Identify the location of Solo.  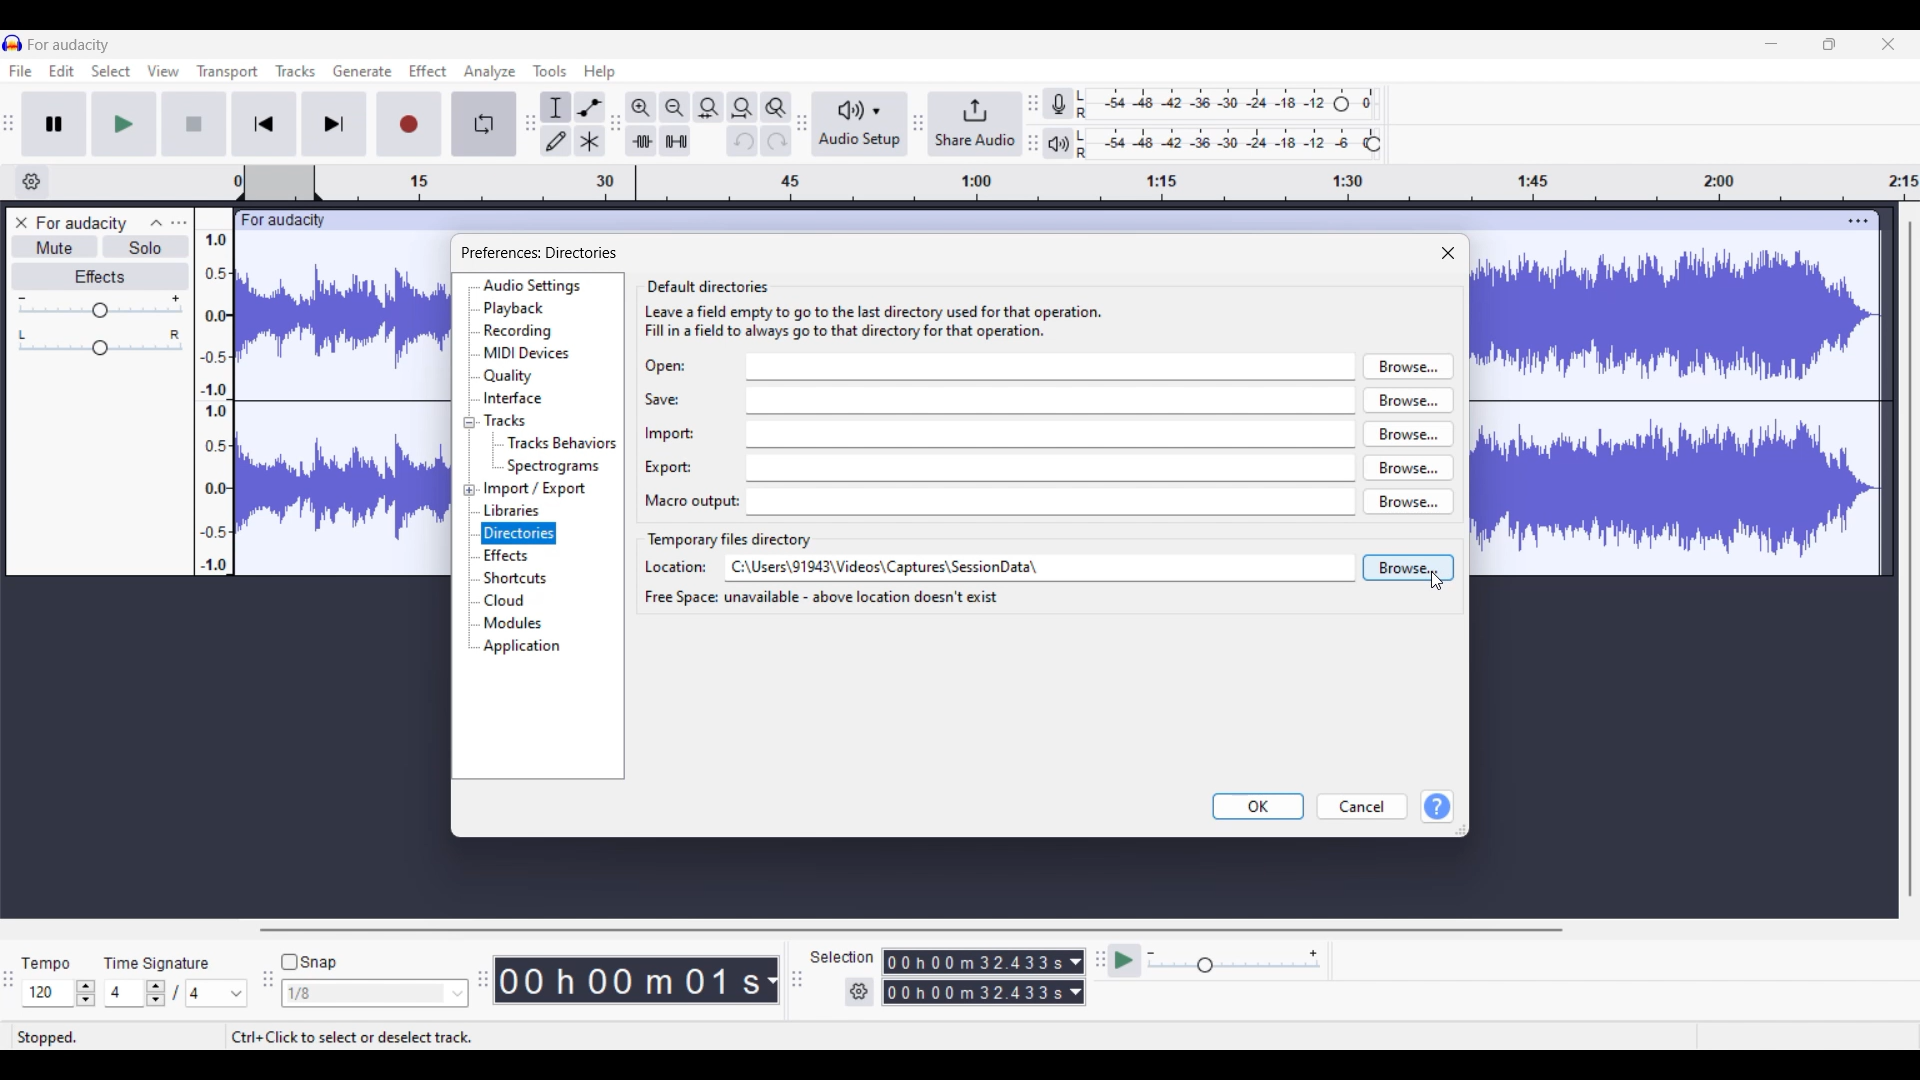
(145, 247).